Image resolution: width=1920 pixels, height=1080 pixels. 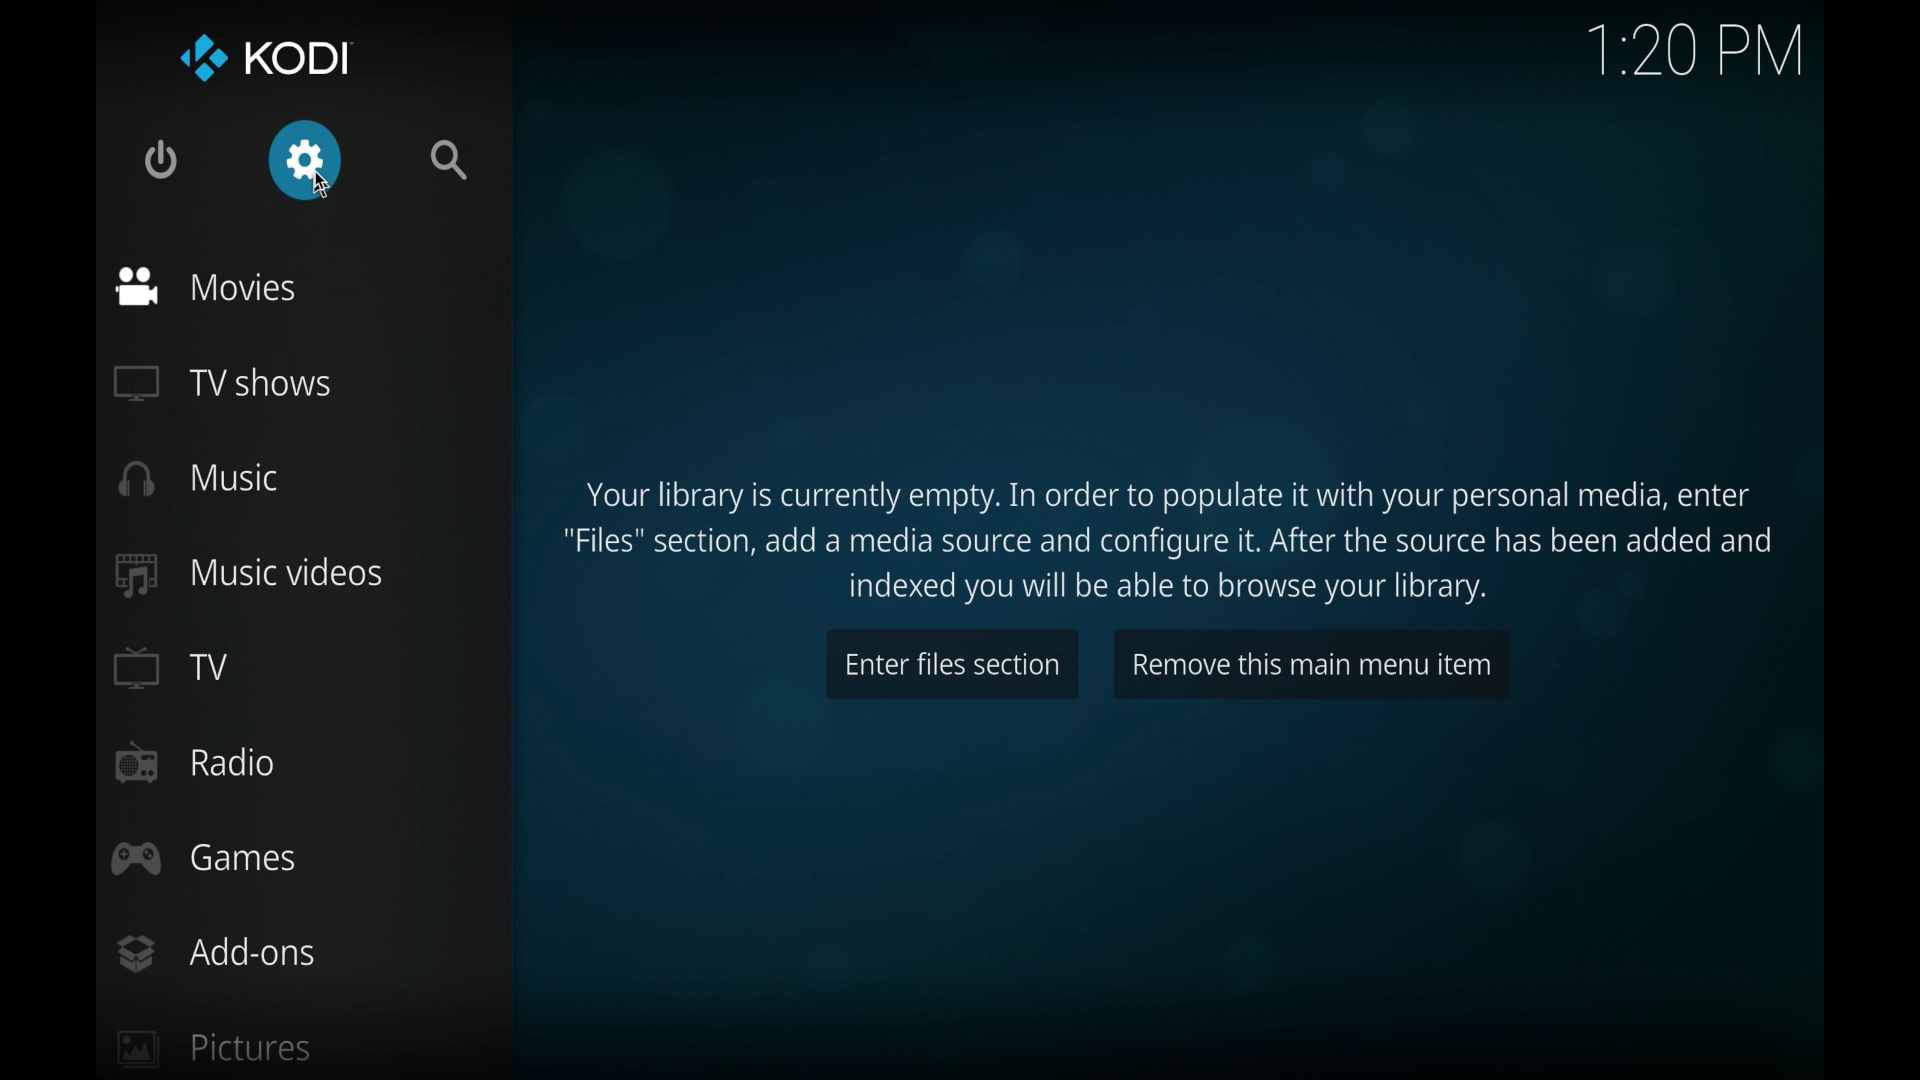 What do you see at coordinates (1176, 539) in the screenshot?
I see `Your library is currently empty. In order to populate it with your personal media, enter
"Files" section, add a media source and configure it. After the source has been added and
indexed you will be able to browse your library.` at bounding box center [1176, 539].